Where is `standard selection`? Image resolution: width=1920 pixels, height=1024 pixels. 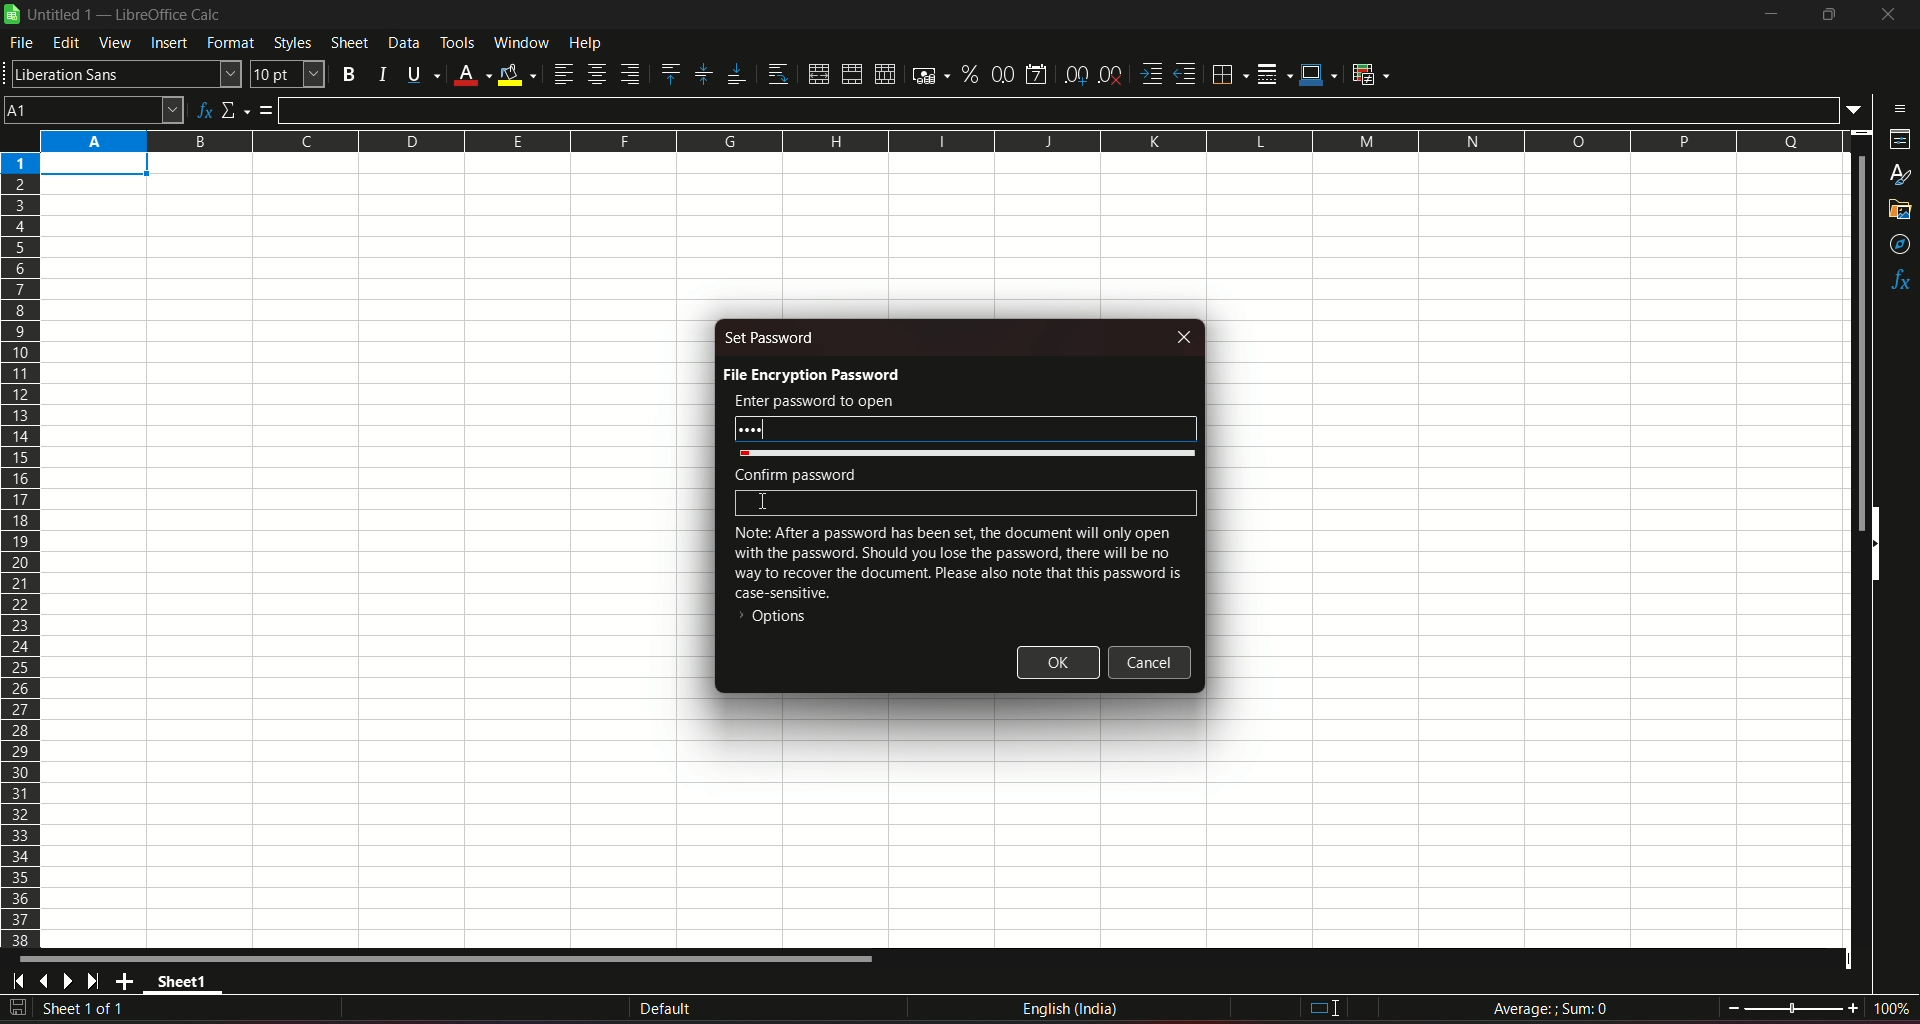 standard selection is located at coordinates (1321, 1008).